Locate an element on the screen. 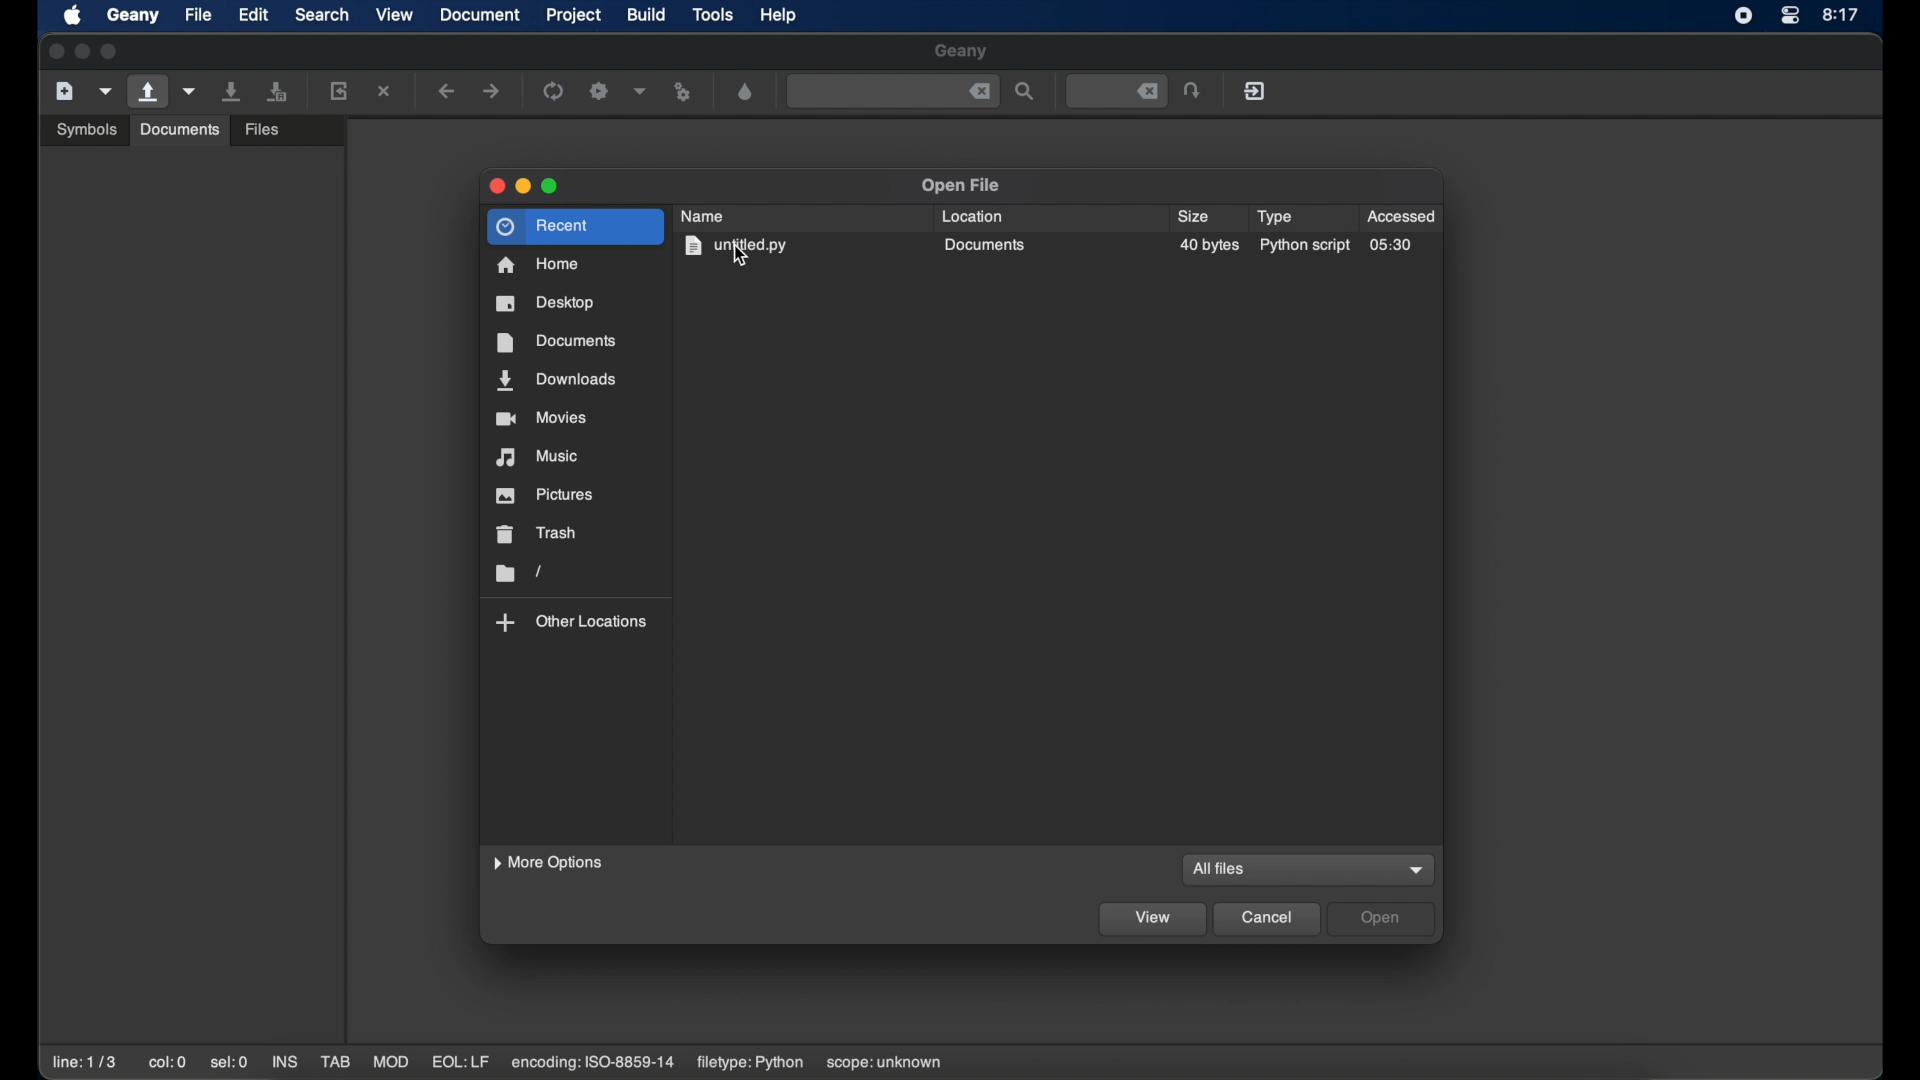 Image resolution: width=1920 pixels, height=1080 pixels. python script is located at coordinates (1304, 246).